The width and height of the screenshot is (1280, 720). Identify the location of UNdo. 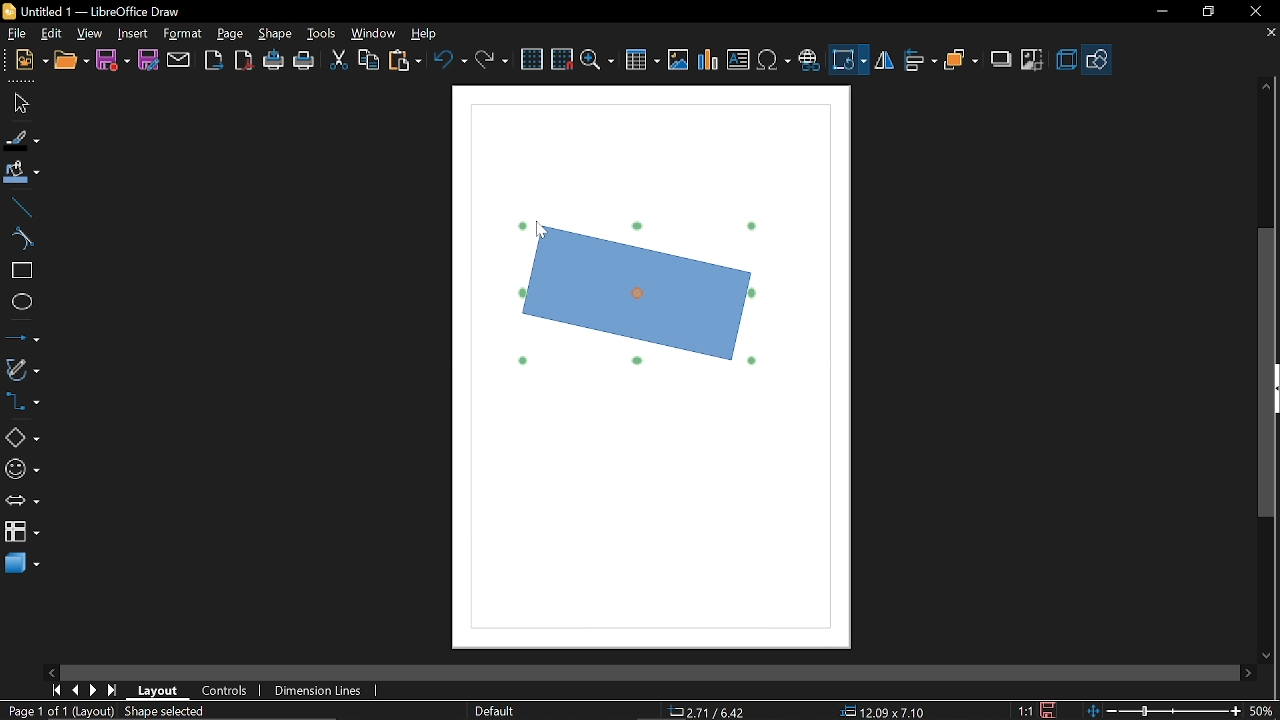
(452, 59).